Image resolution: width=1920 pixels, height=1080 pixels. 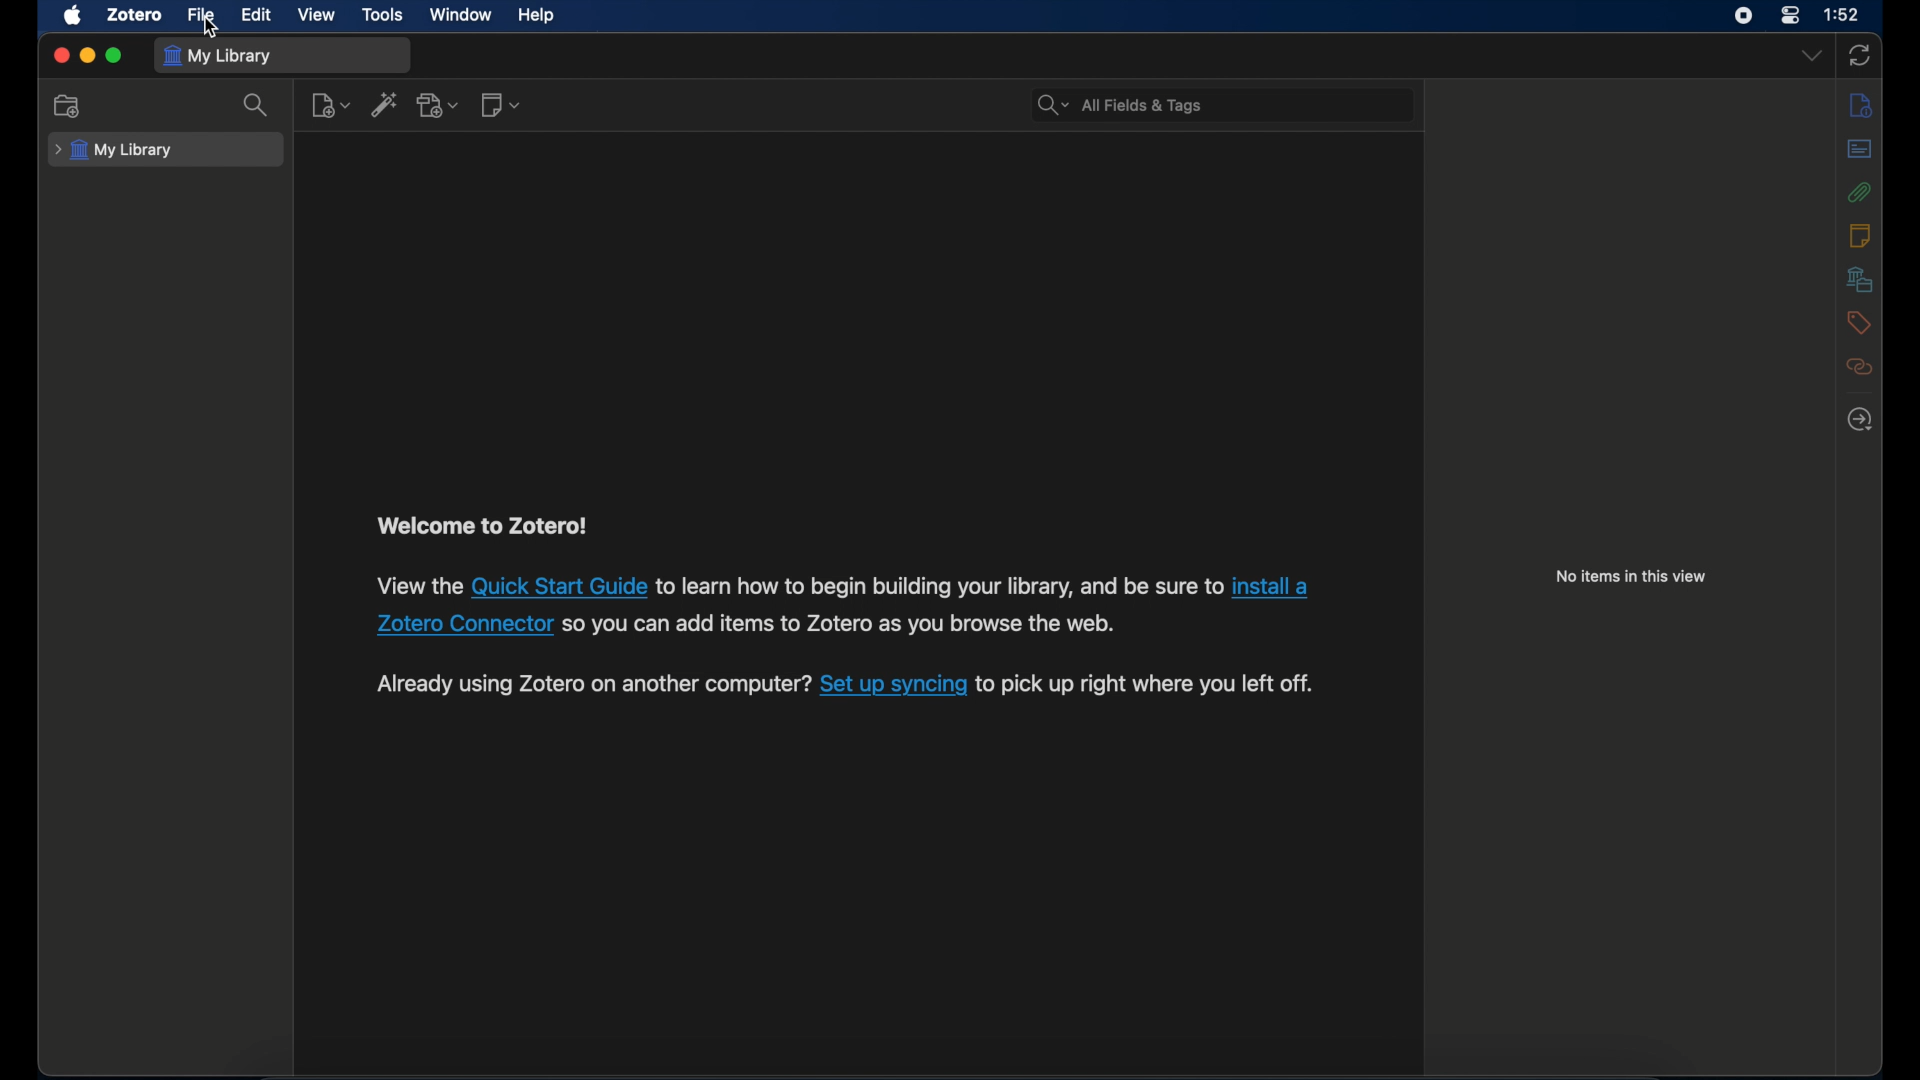 I want to click on search, so click(x=259, y=106).